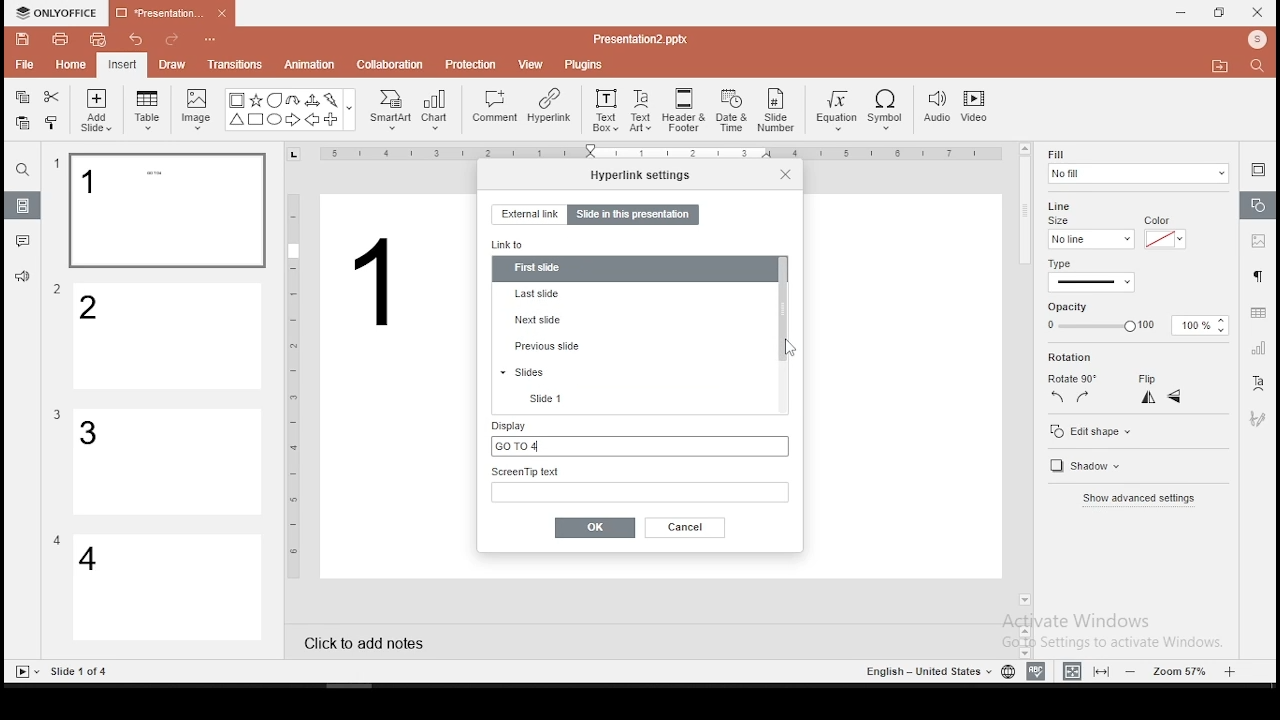  What do you see at coordinates (637, 437) in the screenshot?
I see `display` at bounding box center [637, 437].